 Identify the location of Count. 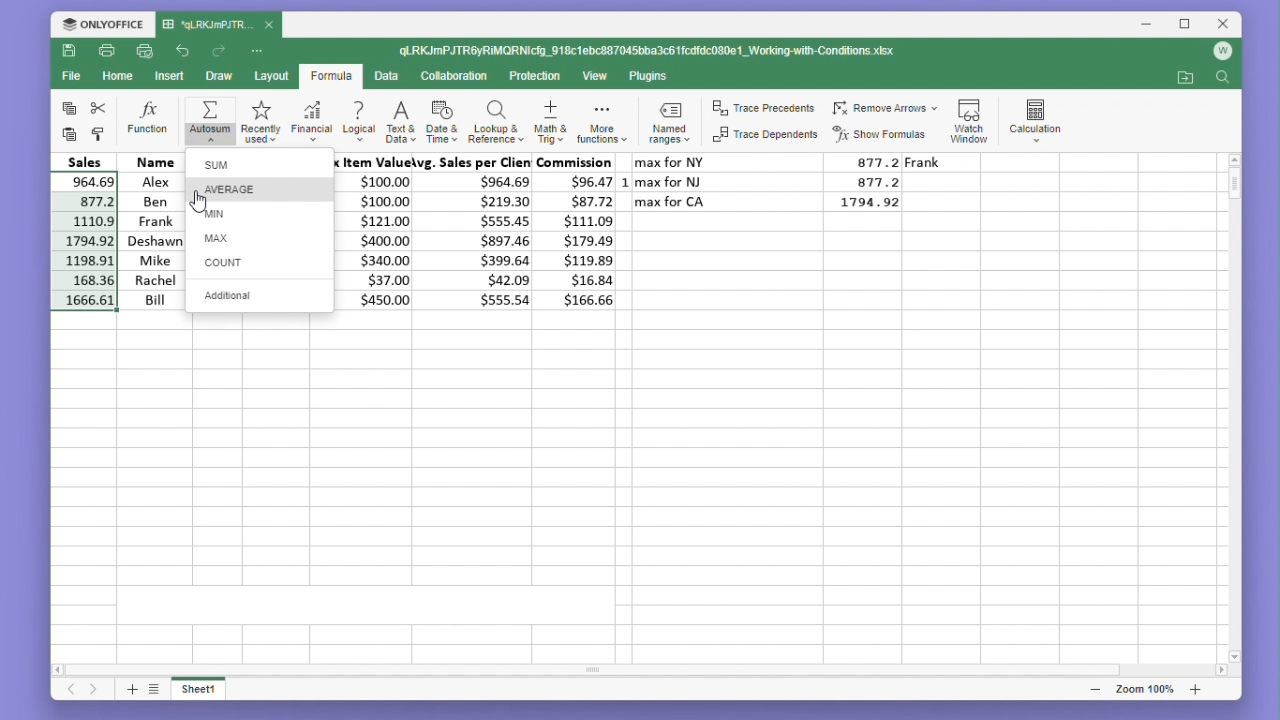
(260, 261).